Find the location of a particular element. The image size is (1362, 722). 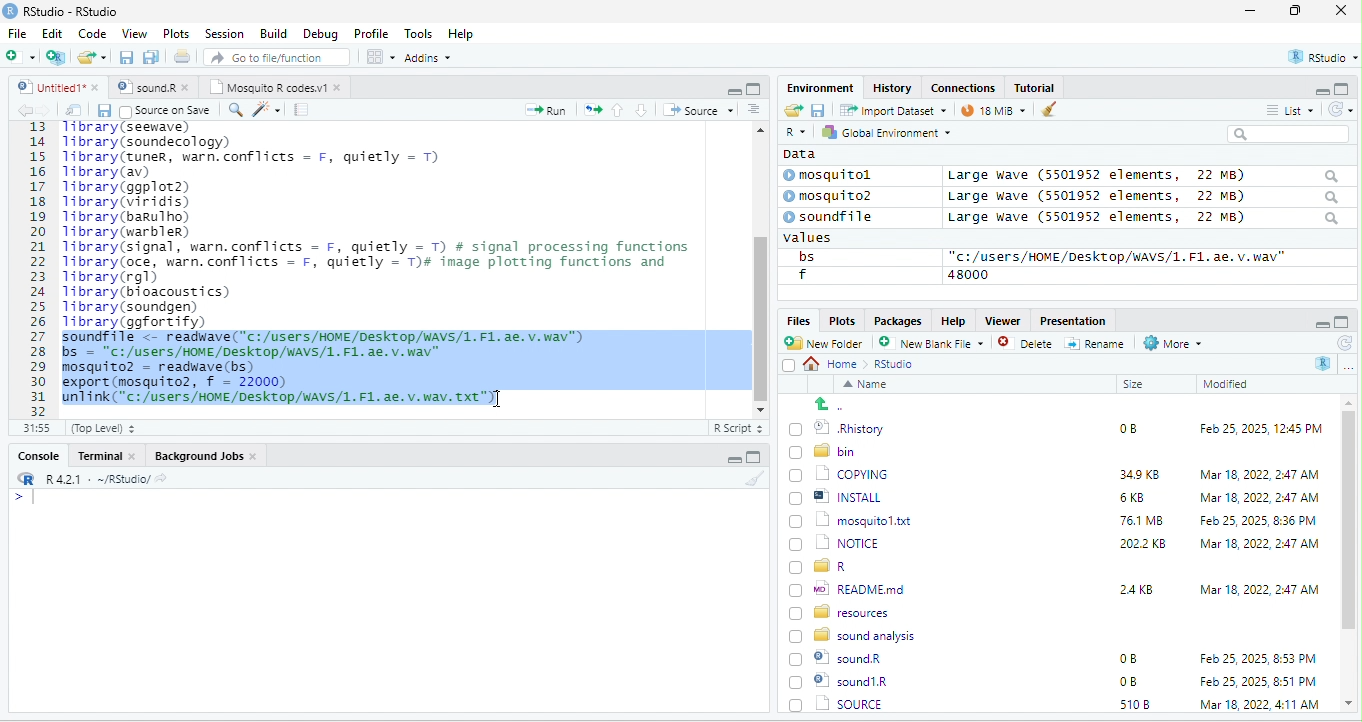

0B is located at coordinates (1127, 659).